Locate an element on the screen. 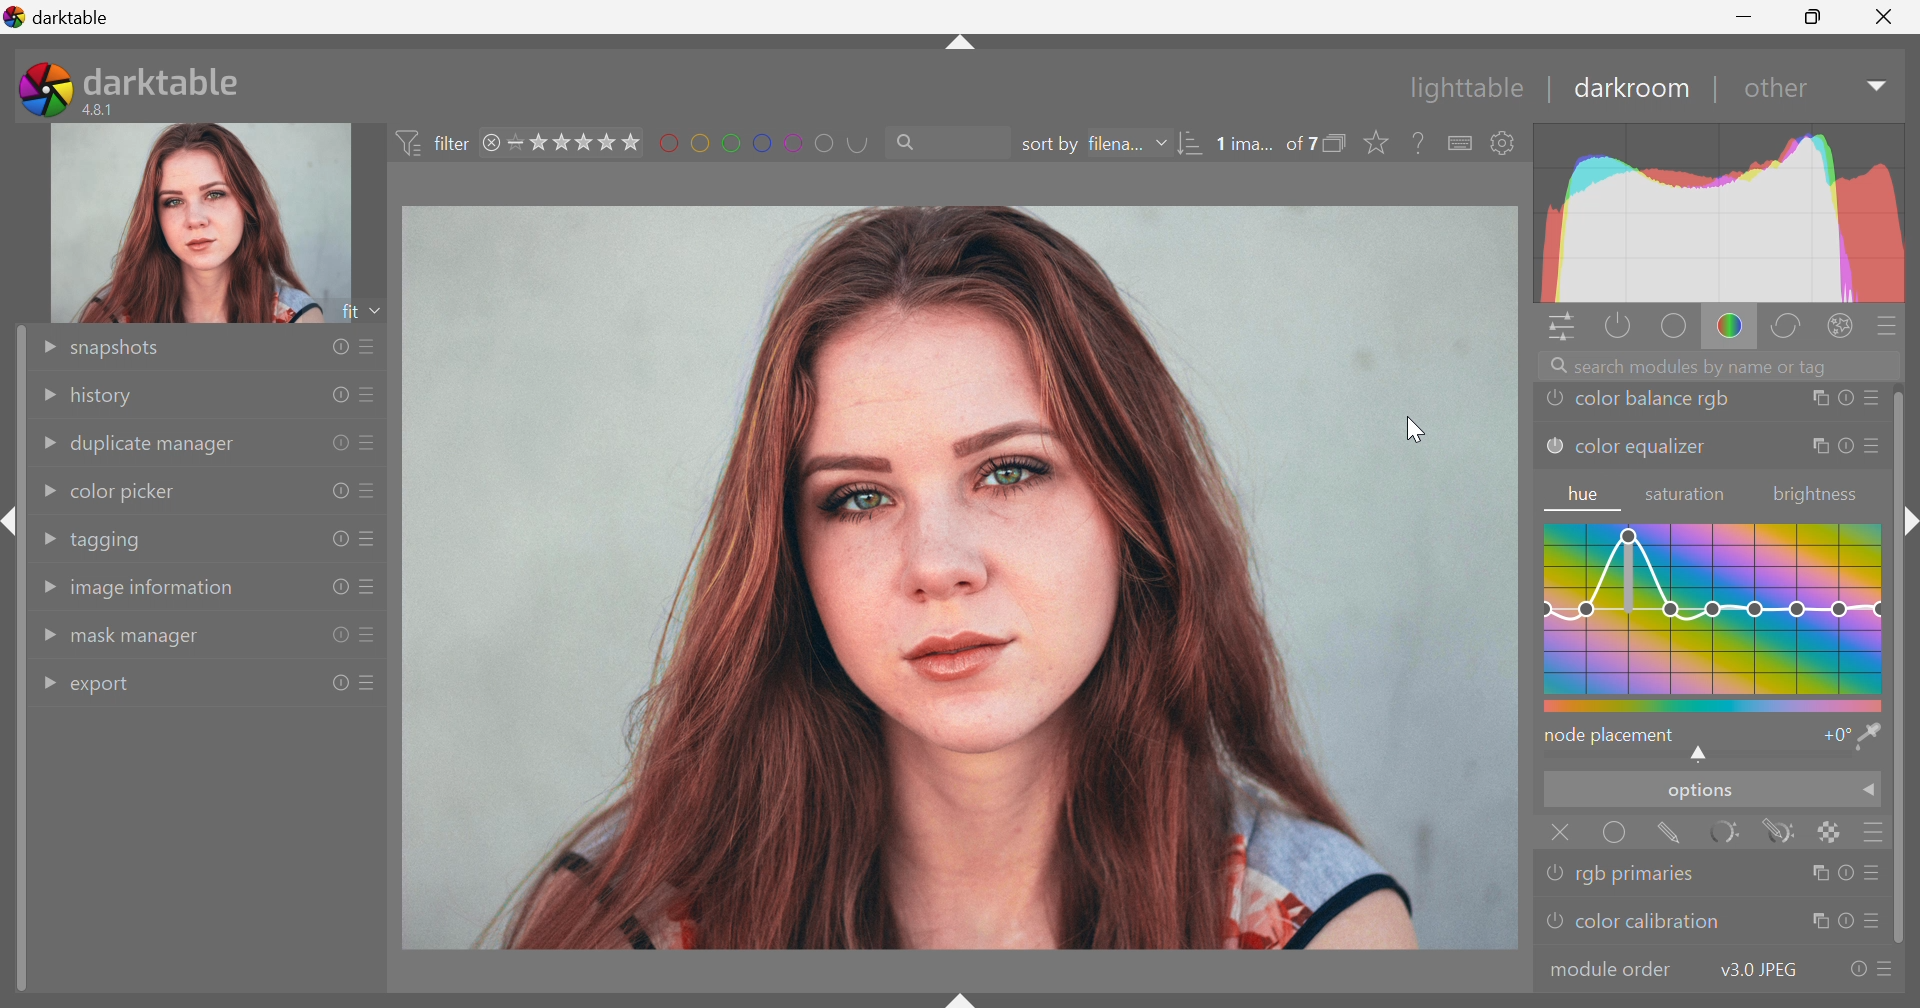 The image size is (1920, 1008). multiple instance actions is located at coordinates (1815, 873).